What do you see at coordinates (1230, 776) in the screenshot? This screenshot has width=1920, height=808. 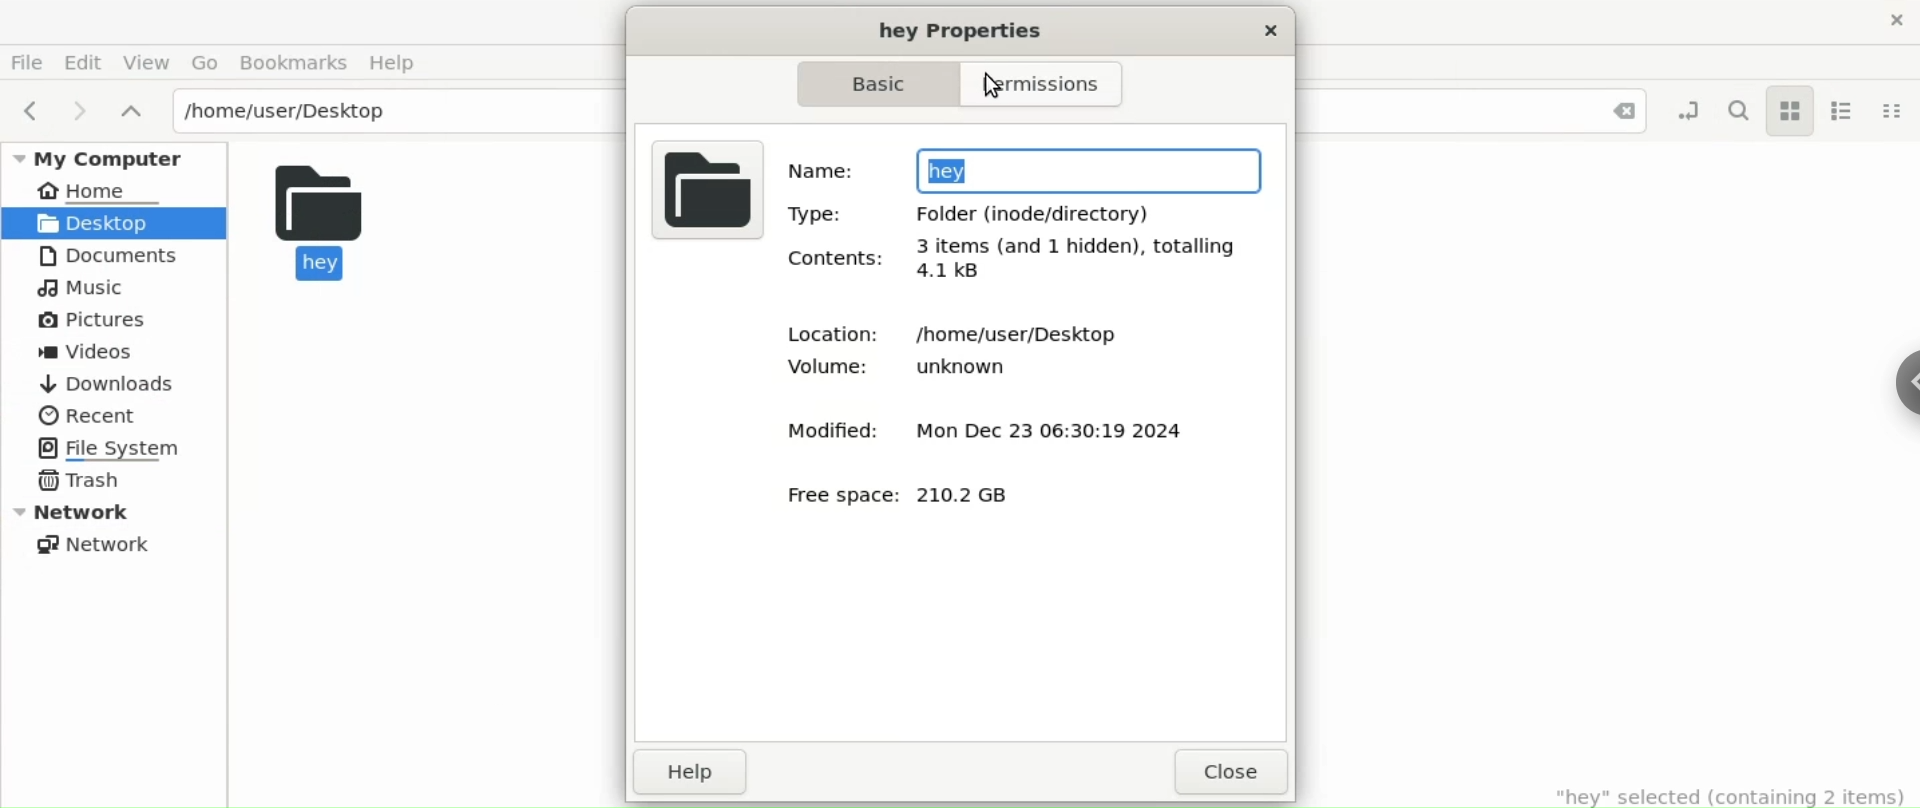 I see `Close` at bounding box center [1230, 776].